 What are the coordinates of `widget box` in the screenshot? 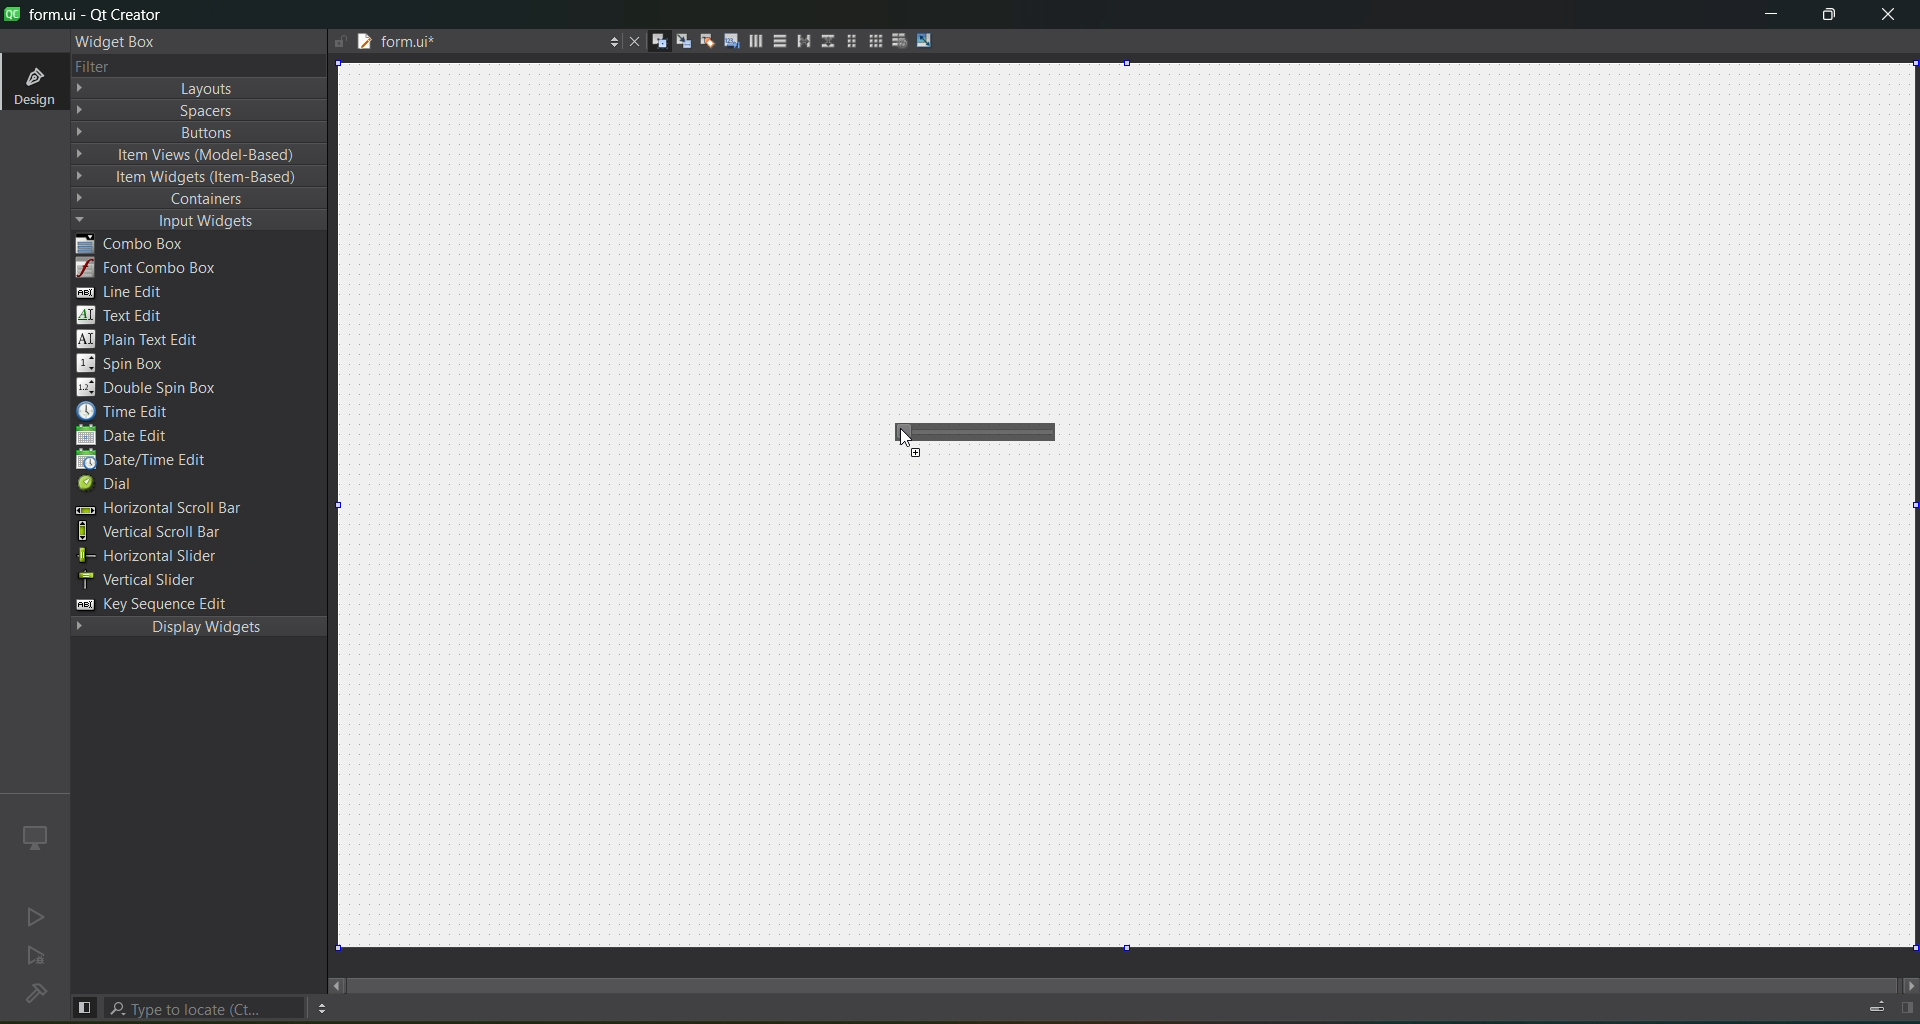 It's located at (117, 42).